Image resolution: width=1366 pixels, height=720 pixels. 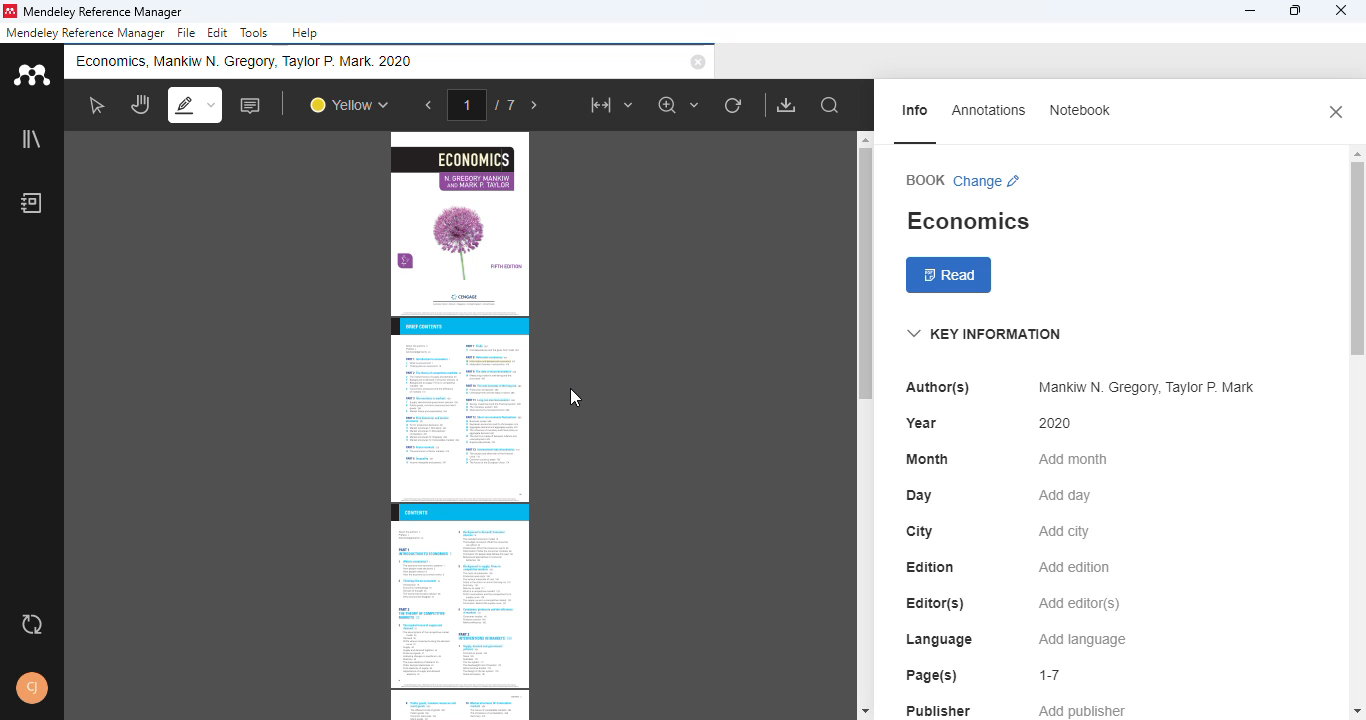 I want to click on help, so click(x=305, y=33).